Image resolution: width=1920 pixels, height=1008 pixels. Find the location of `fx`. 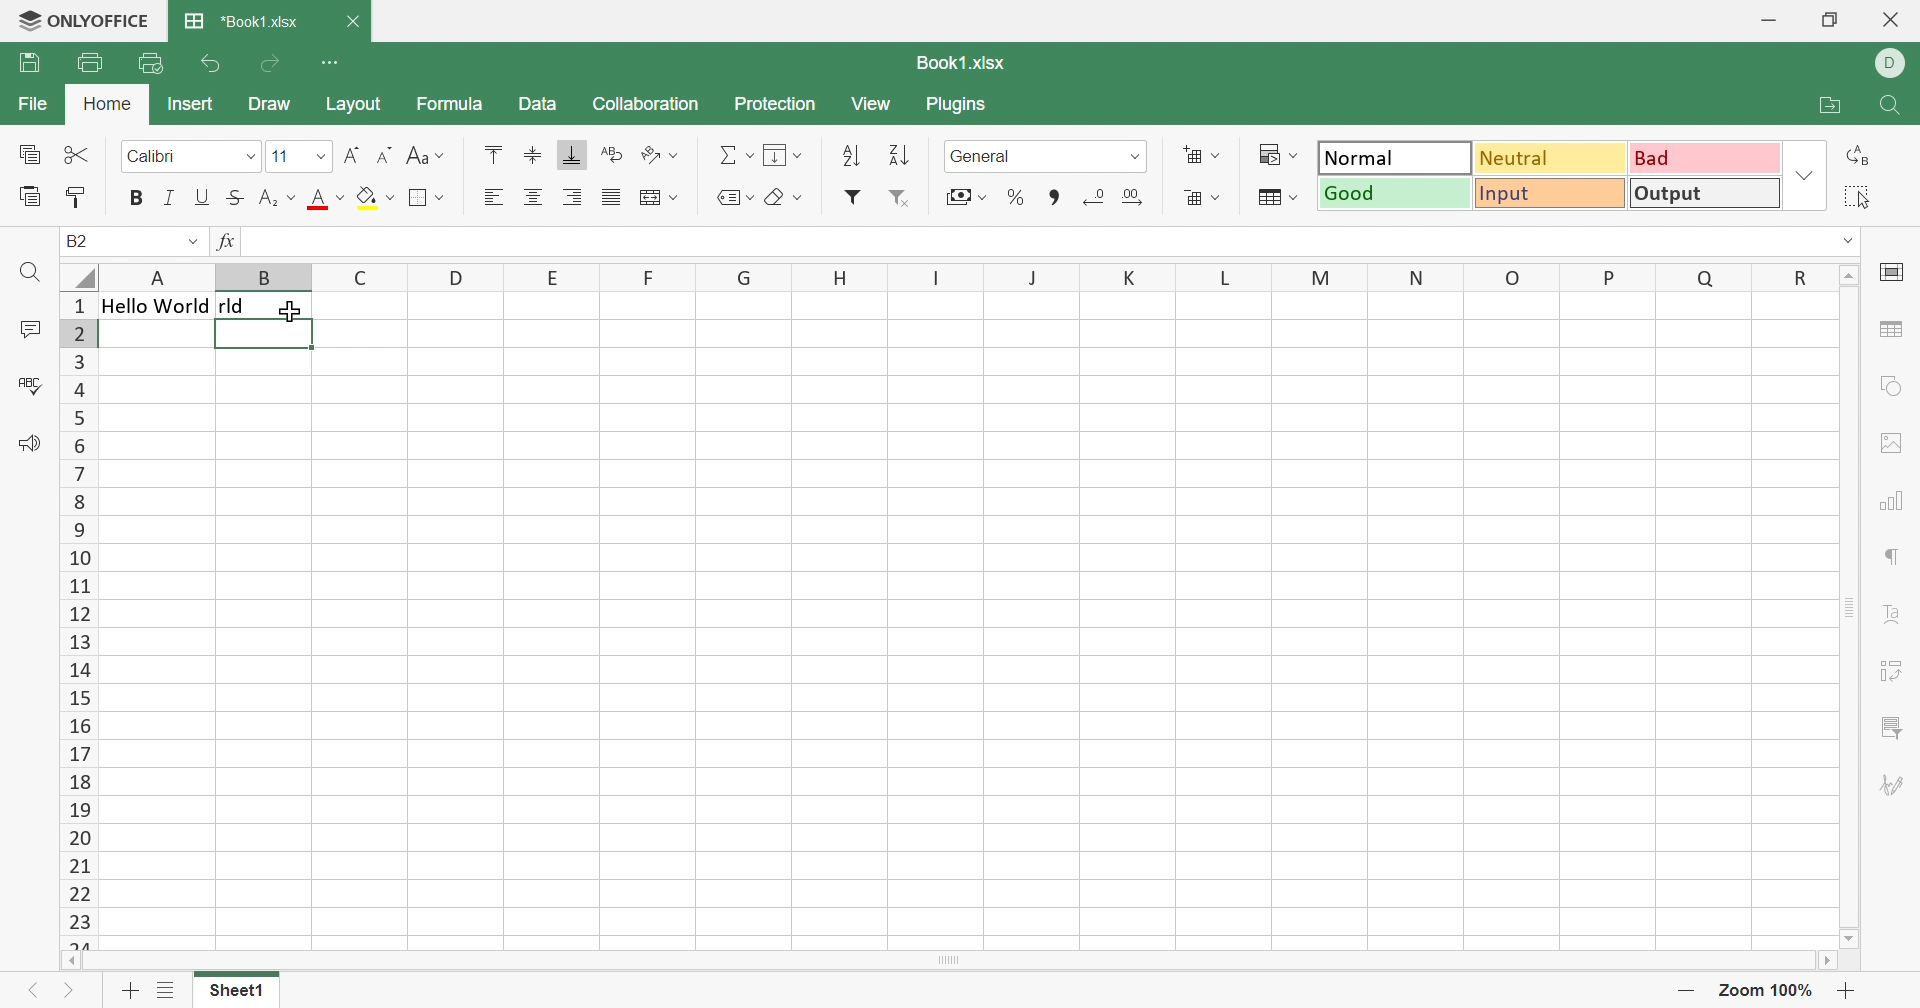

fx is located at coordinates (225, 243).